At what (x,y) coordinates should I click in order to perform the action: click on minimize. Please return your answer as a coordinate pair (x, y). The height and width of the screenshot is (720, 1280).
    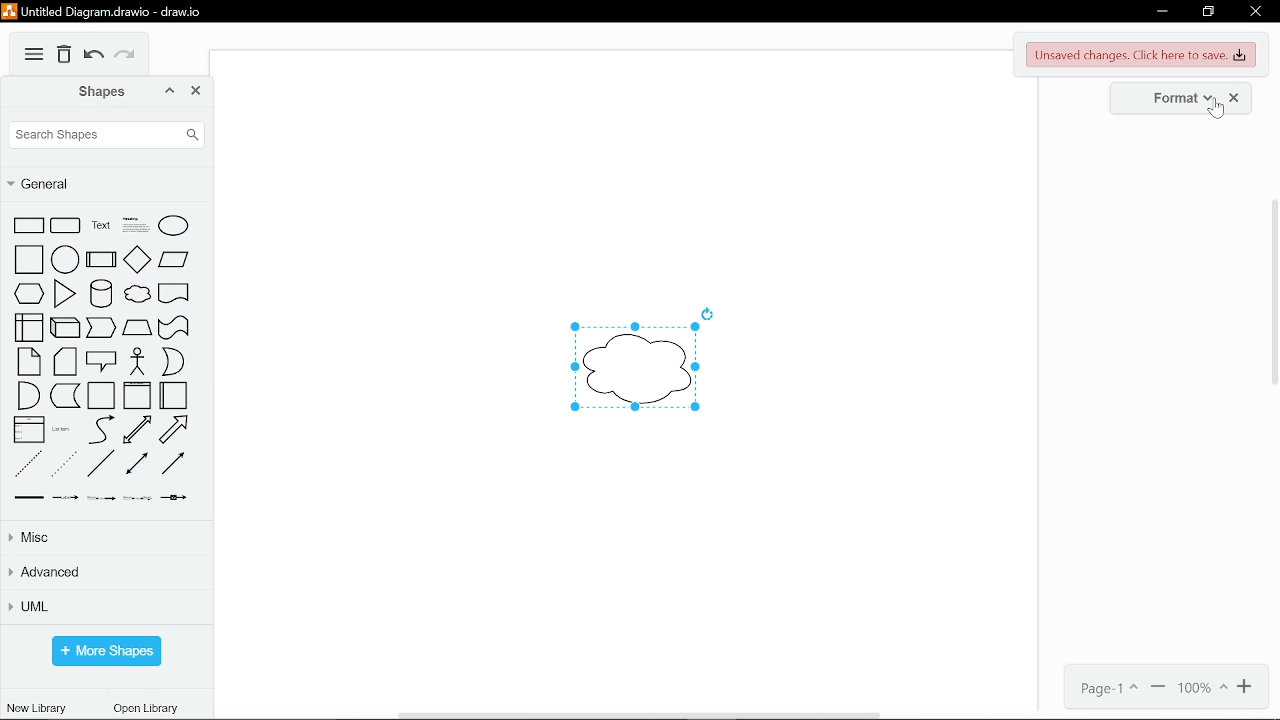
    Looking at the image, I should click on (1161, 9).